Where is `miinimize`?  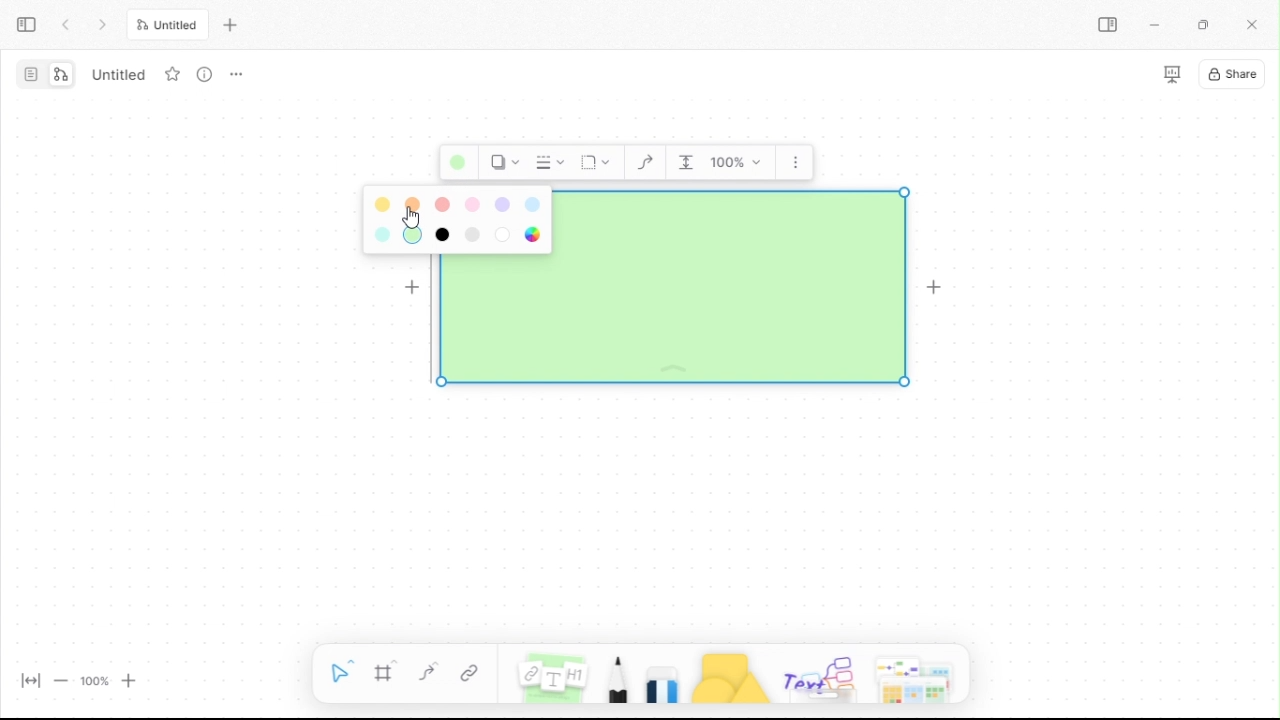 miinimize is located at coordinates (1158, 25).